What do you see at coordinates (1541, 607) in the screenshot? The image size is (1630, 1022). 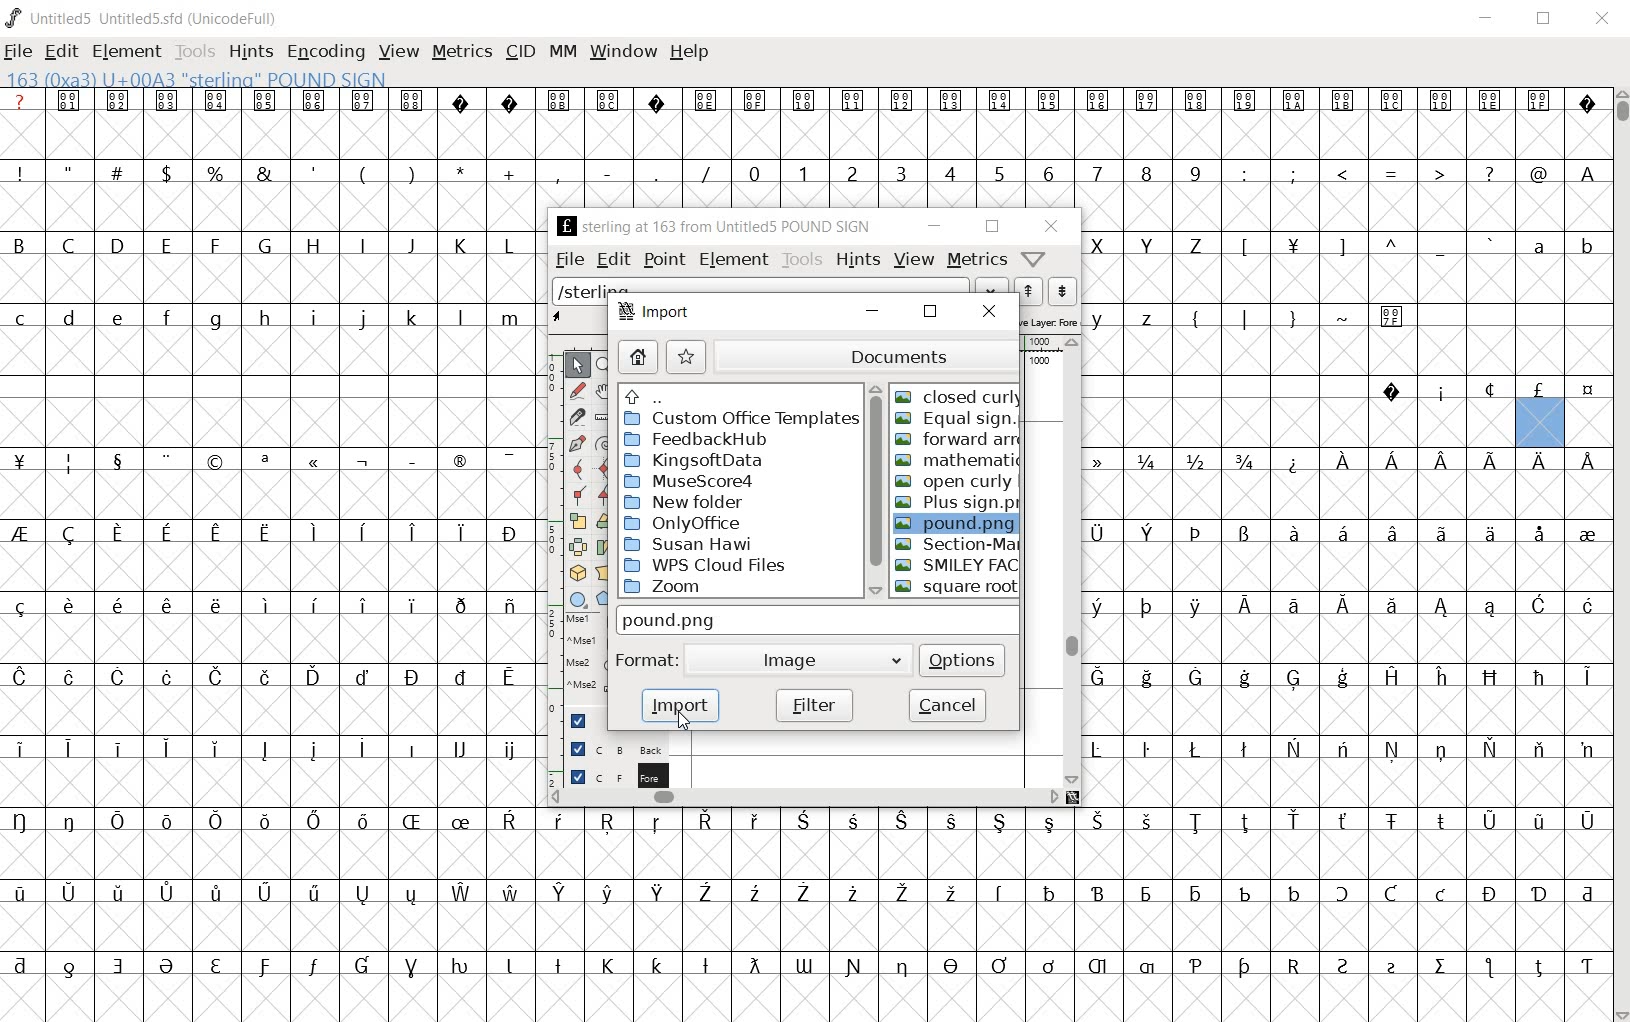 I see `Symbol` at bounding box center [1541, 607].